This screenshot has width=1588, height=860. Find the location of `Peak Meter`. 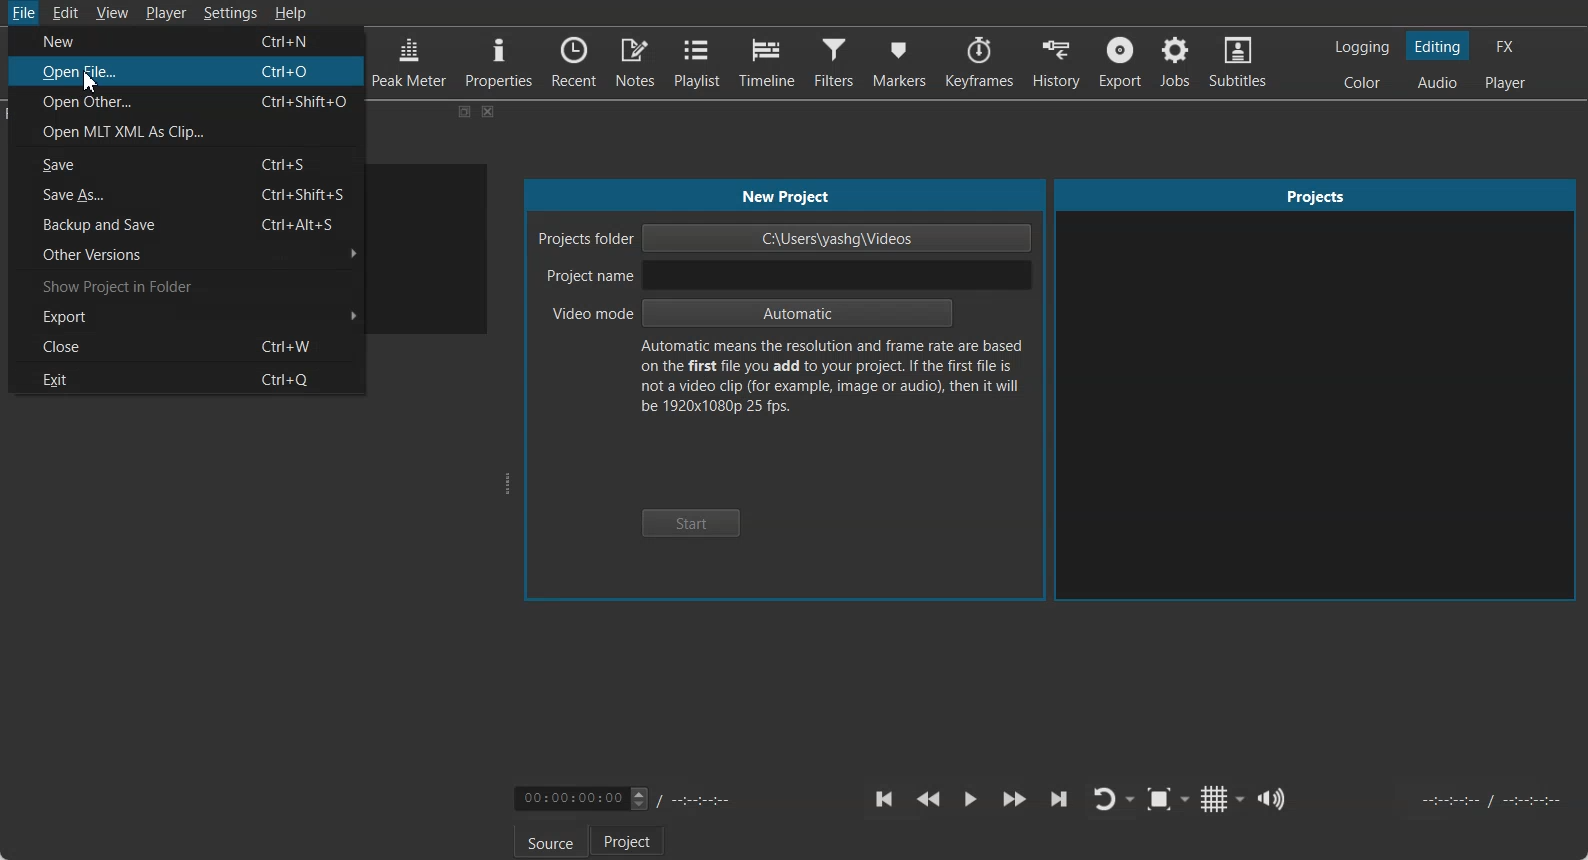

Peak Meter is located at coordinates (410, 61).